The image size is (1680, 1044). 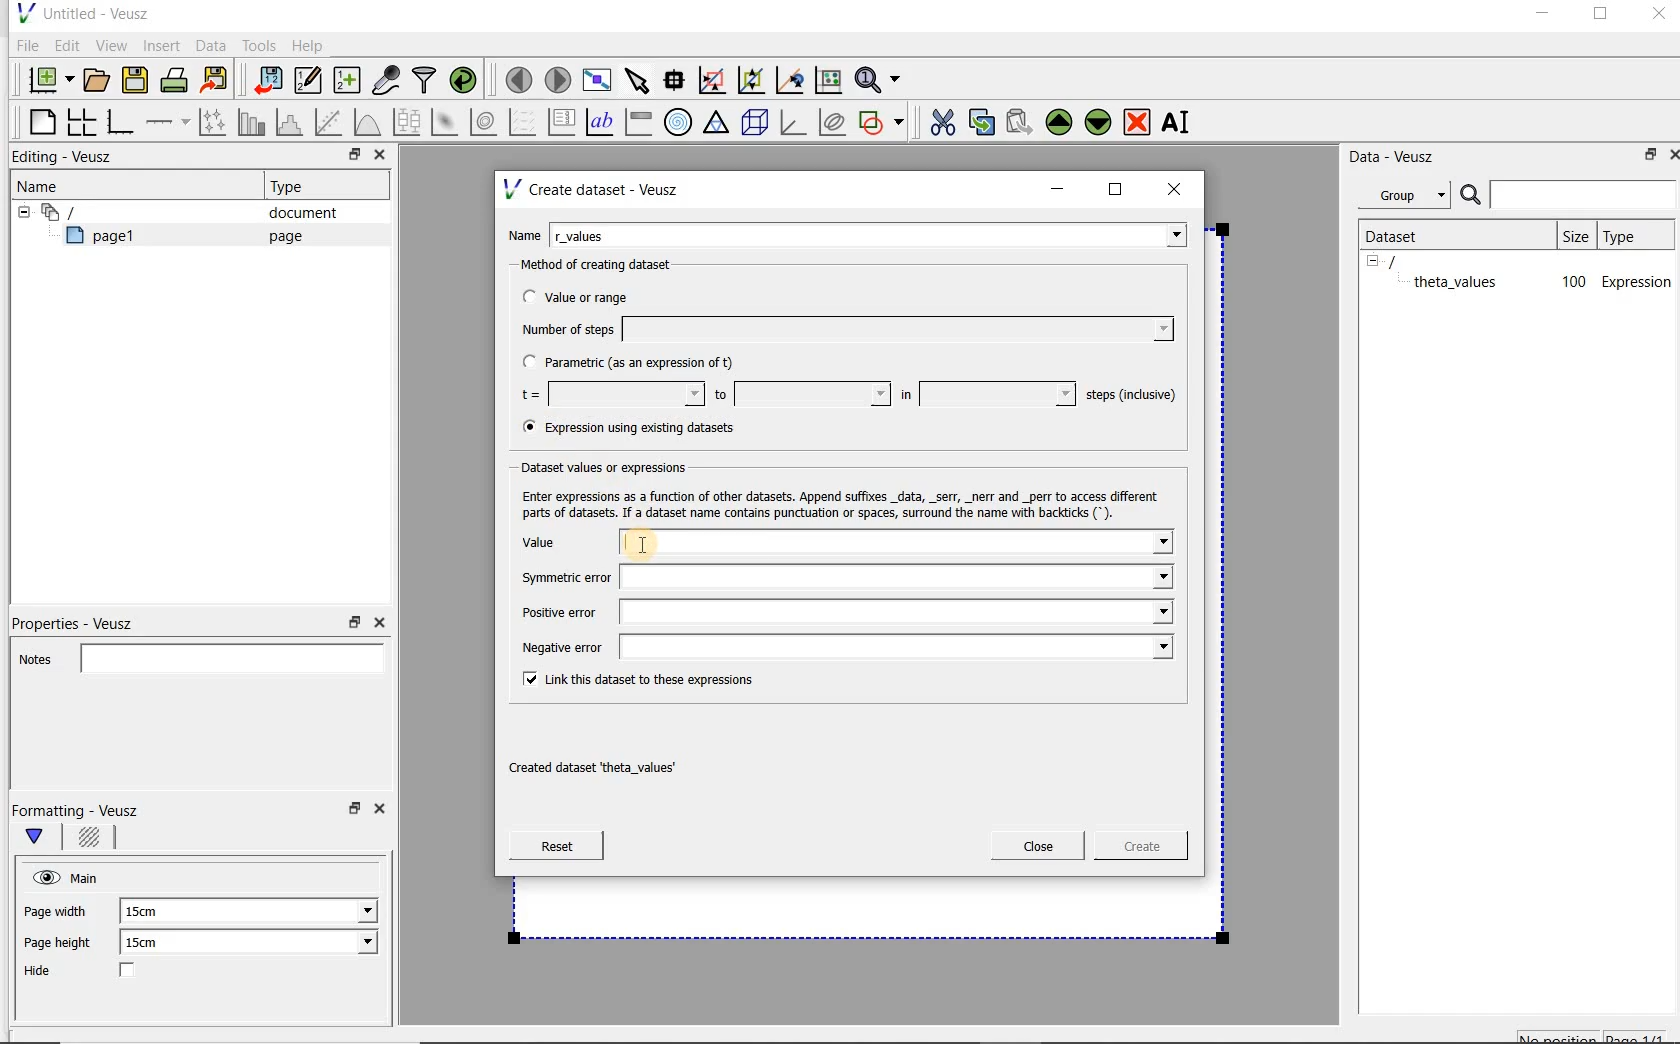 I want to click on restore down, so click(x=355, y=623).